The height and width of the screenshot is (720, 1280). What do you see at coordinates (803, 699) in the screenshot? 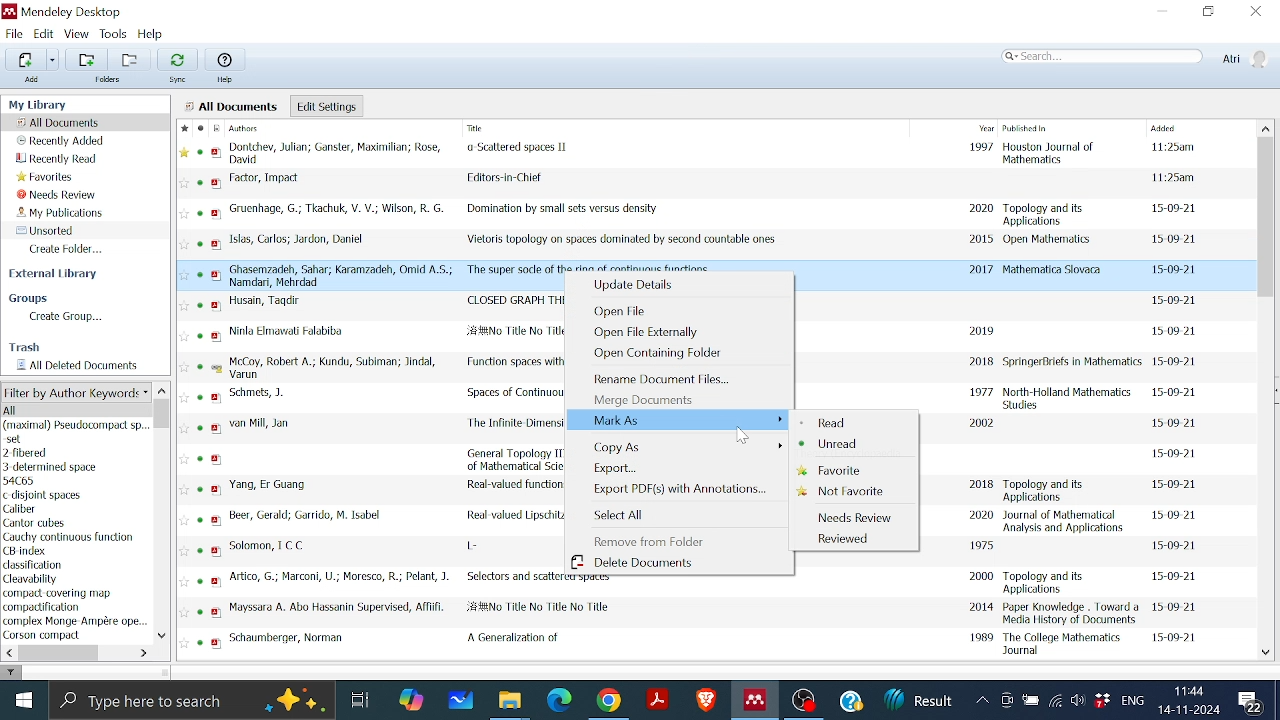
I see `OBS studio` at bounding box center [803, 699].